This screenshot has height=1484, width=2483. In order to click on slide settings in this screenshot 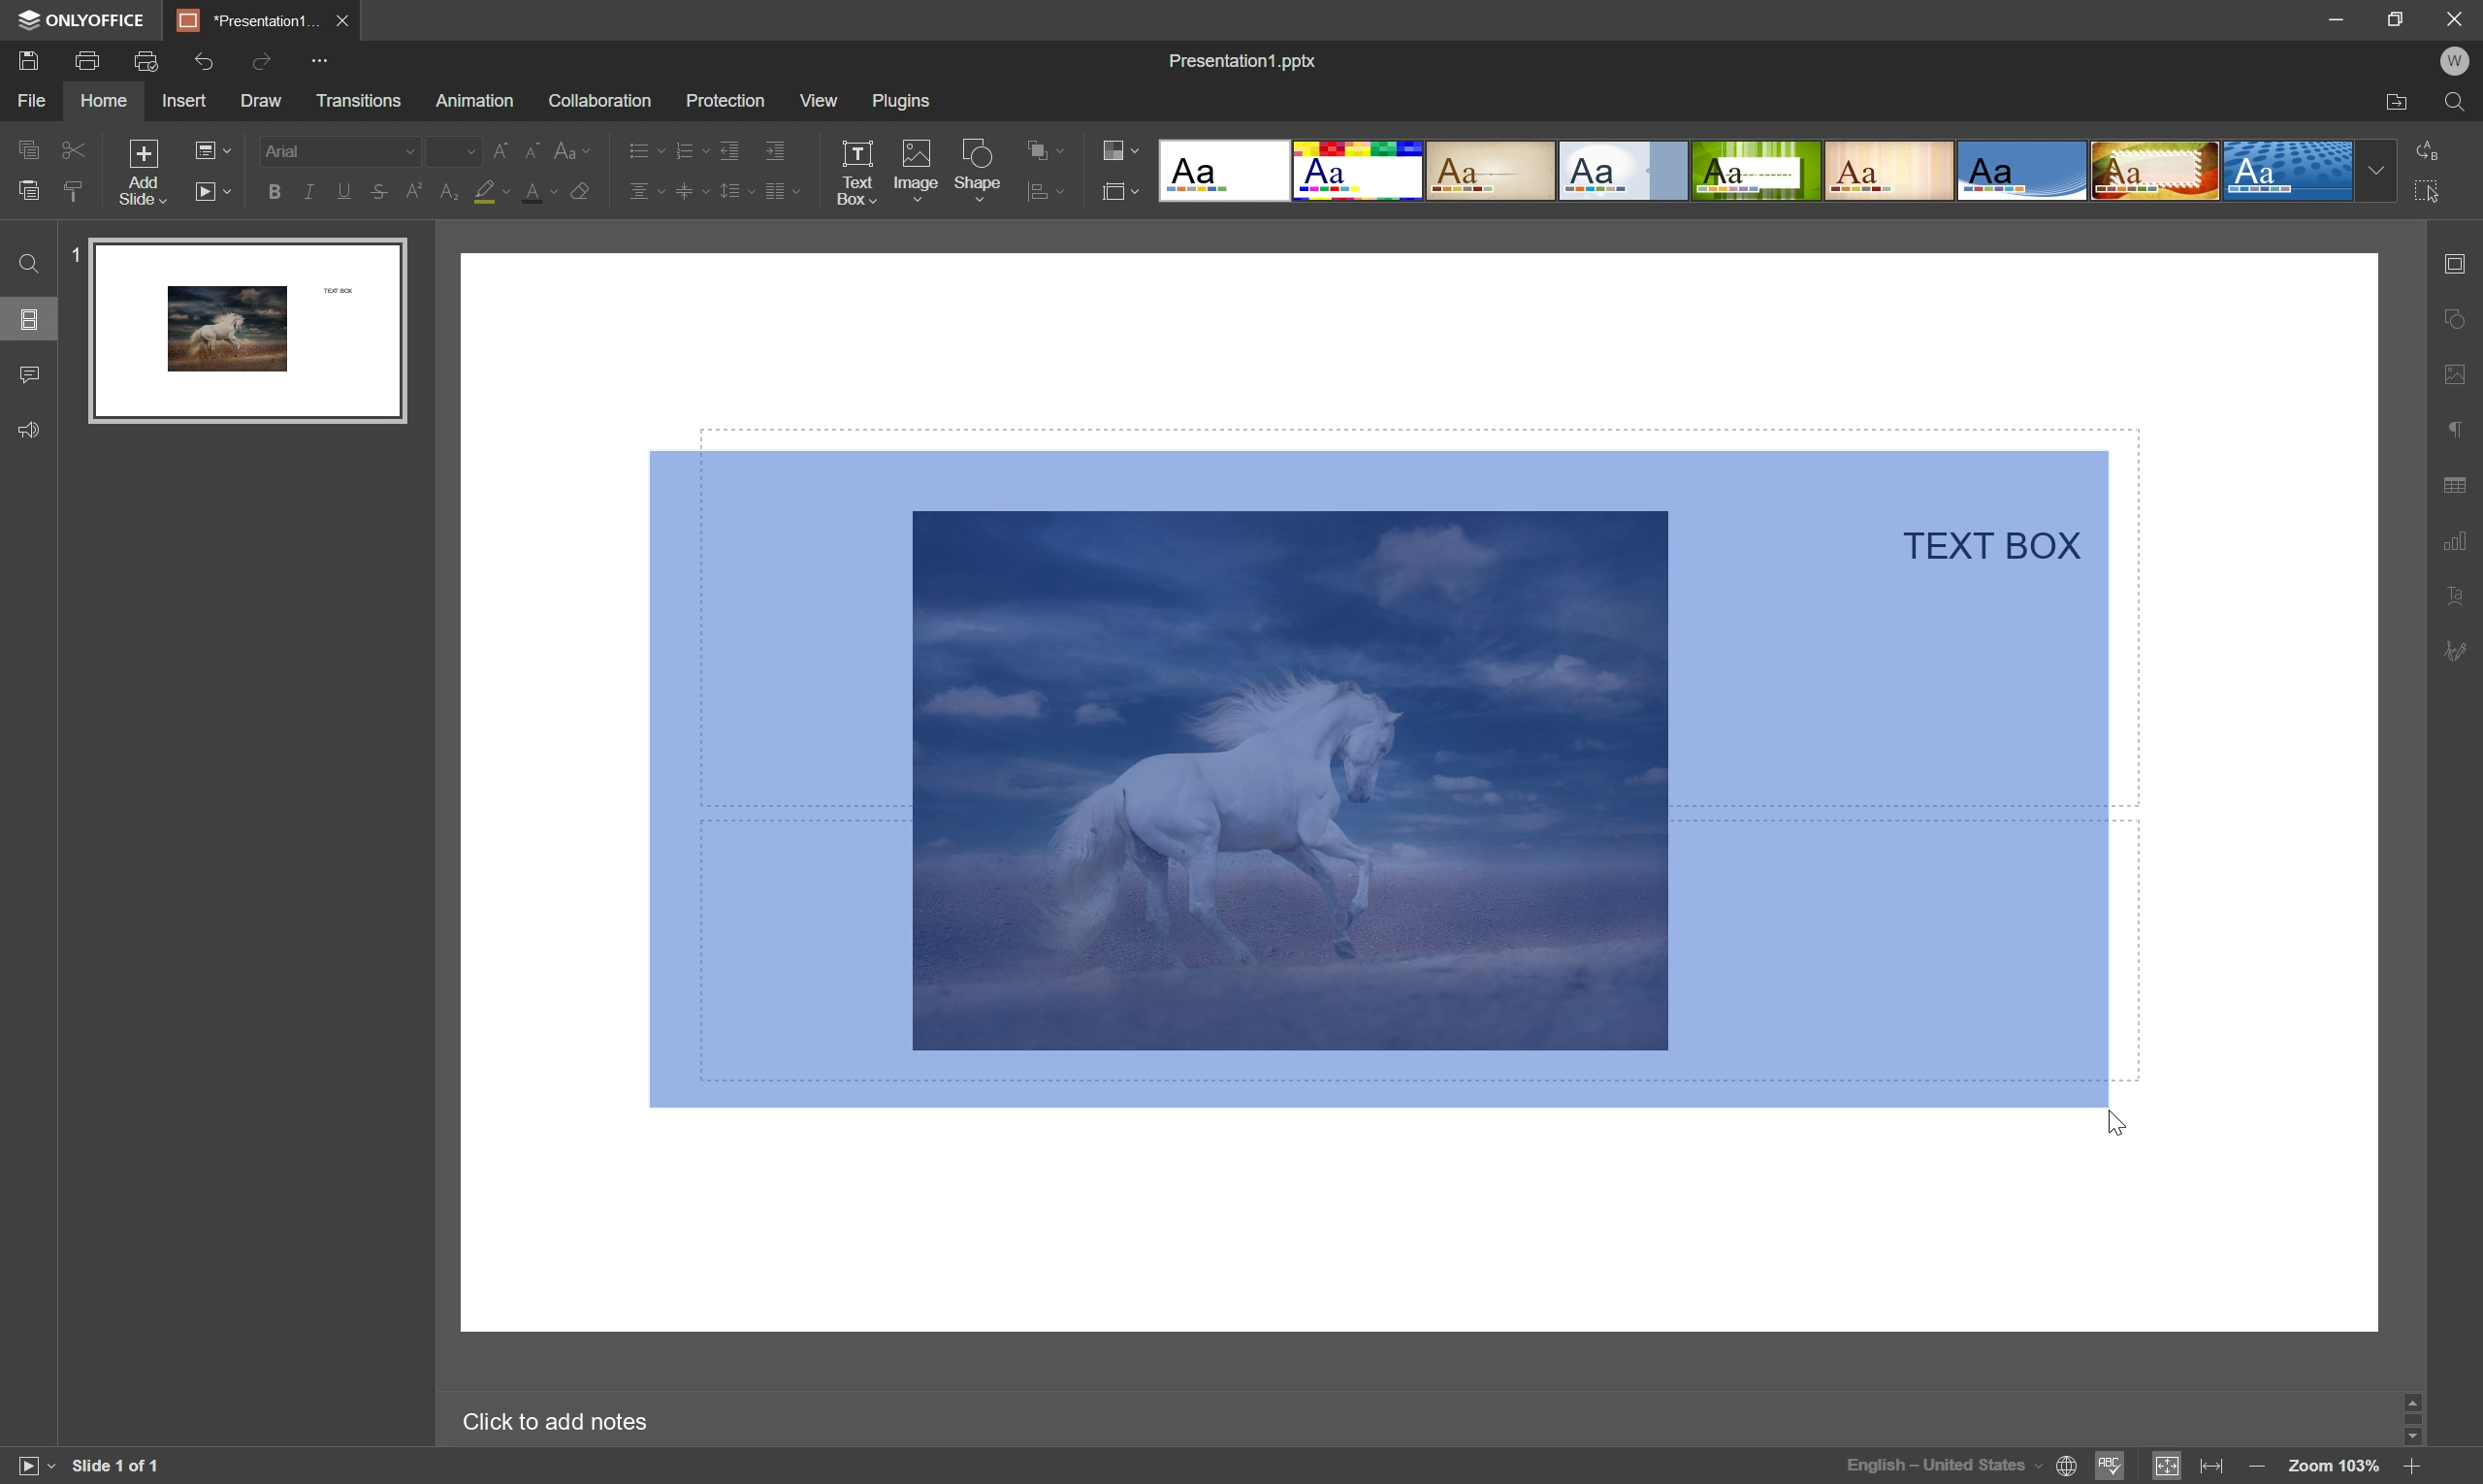, I will do `click(2458, 265)`.